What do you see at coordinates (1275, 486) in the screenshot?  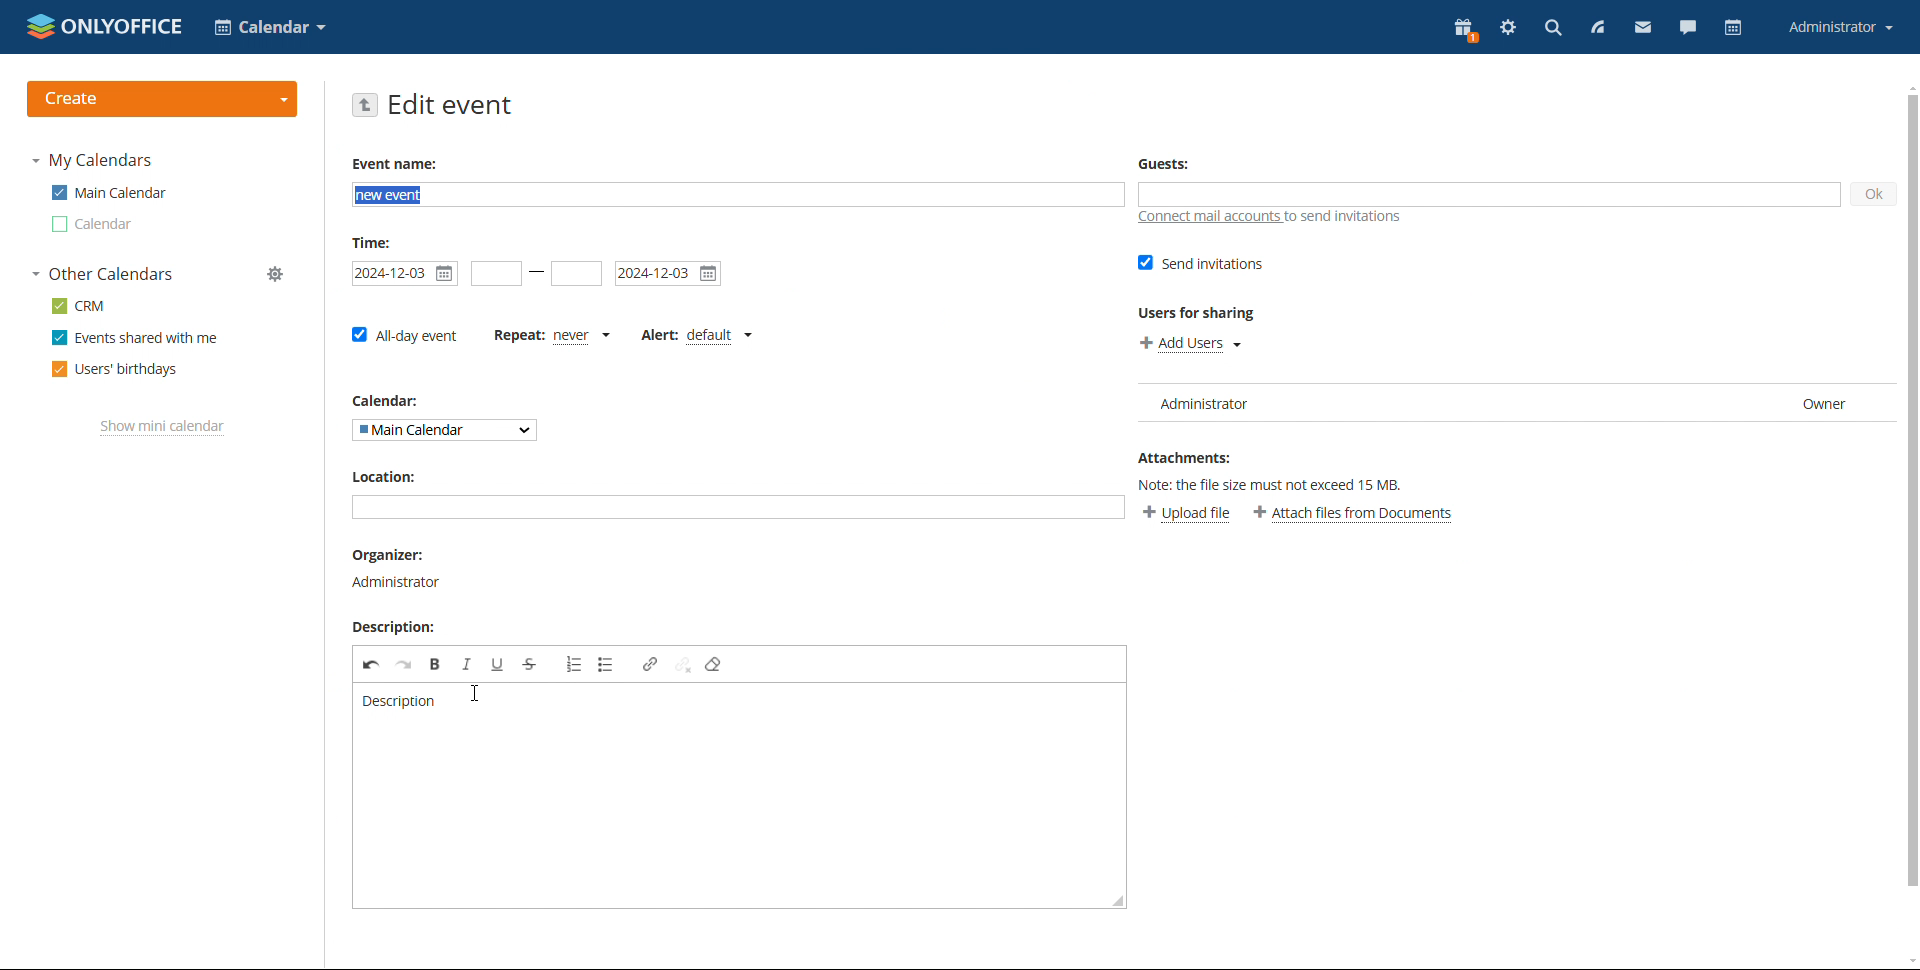 I see `Note: the file size must not exceed 15 MB.` at bounding box center [1275, 486].